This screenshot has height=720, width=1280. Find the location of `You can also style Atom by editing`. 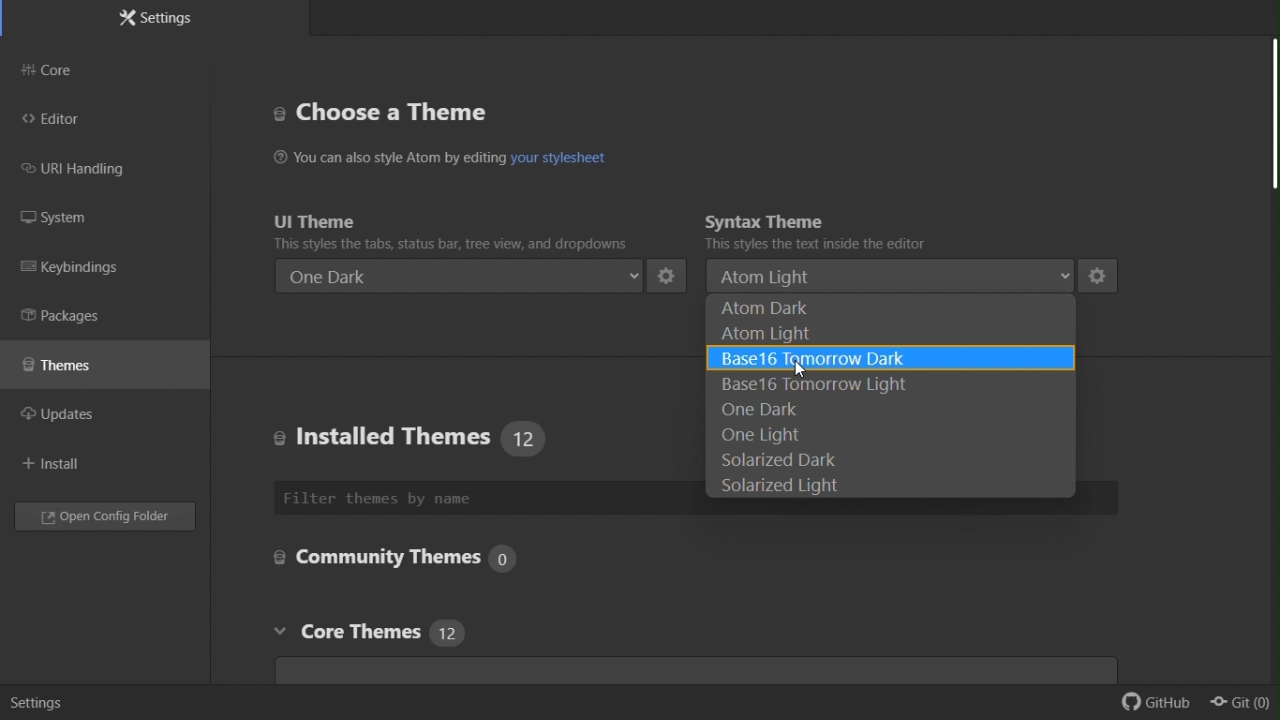

You can also style Atom by editing is located at coordinates (390, 157).